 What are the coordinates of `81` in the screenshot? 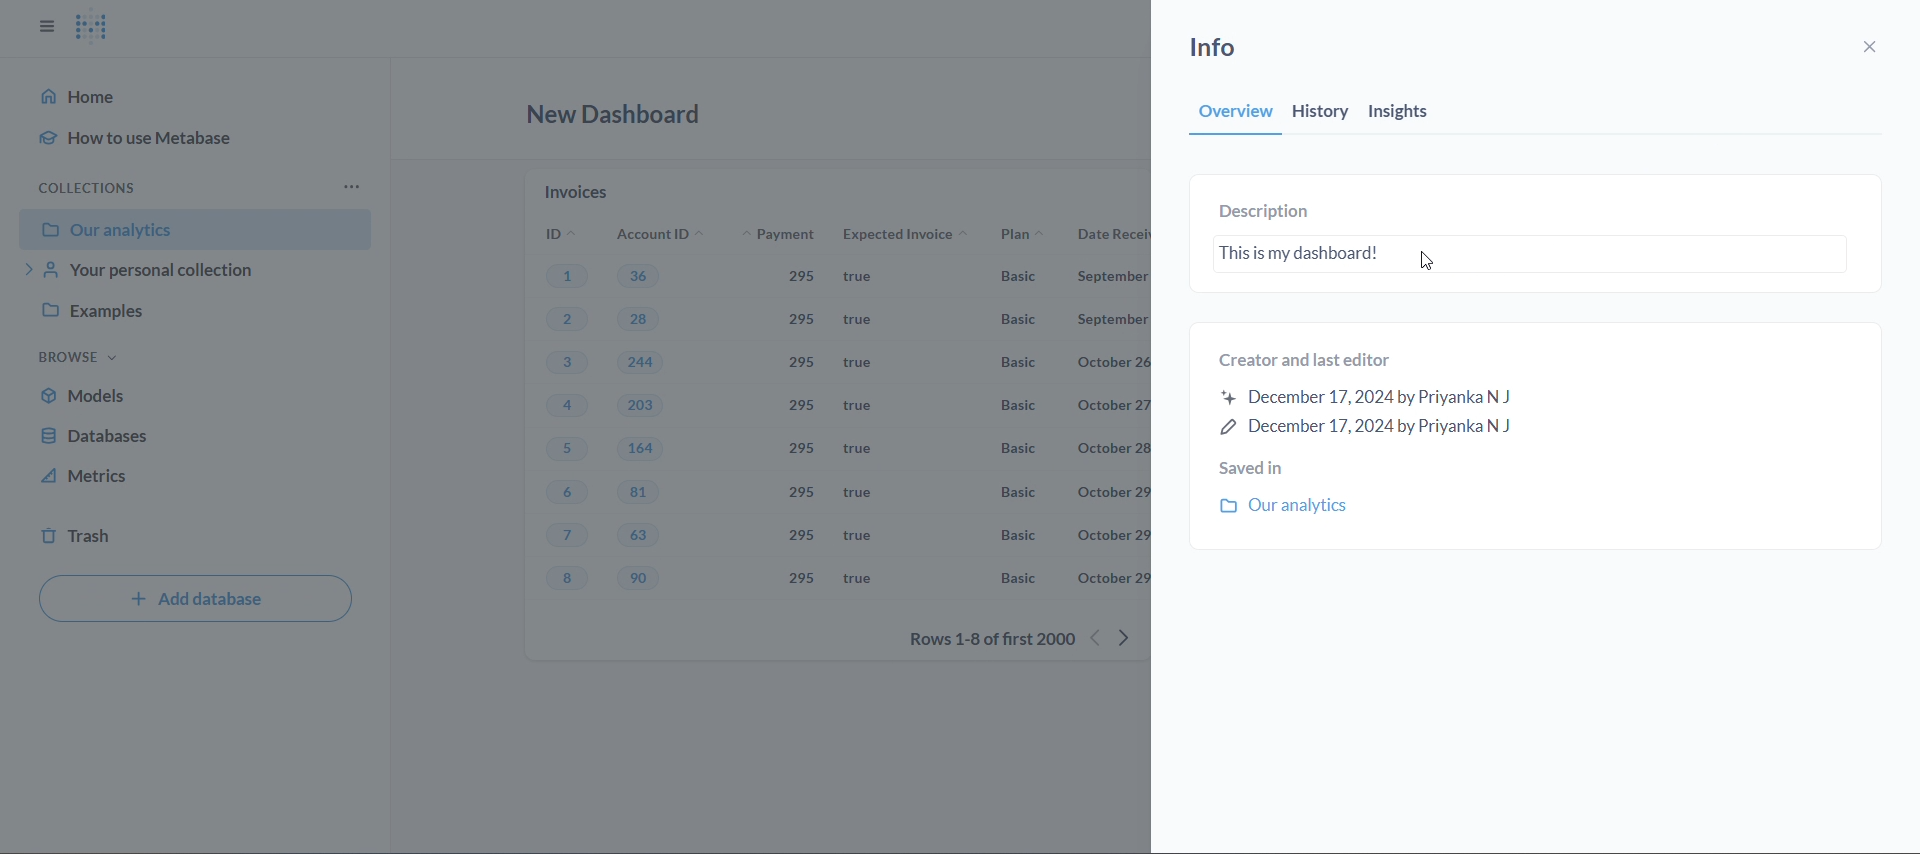 It's located at (640, 493).